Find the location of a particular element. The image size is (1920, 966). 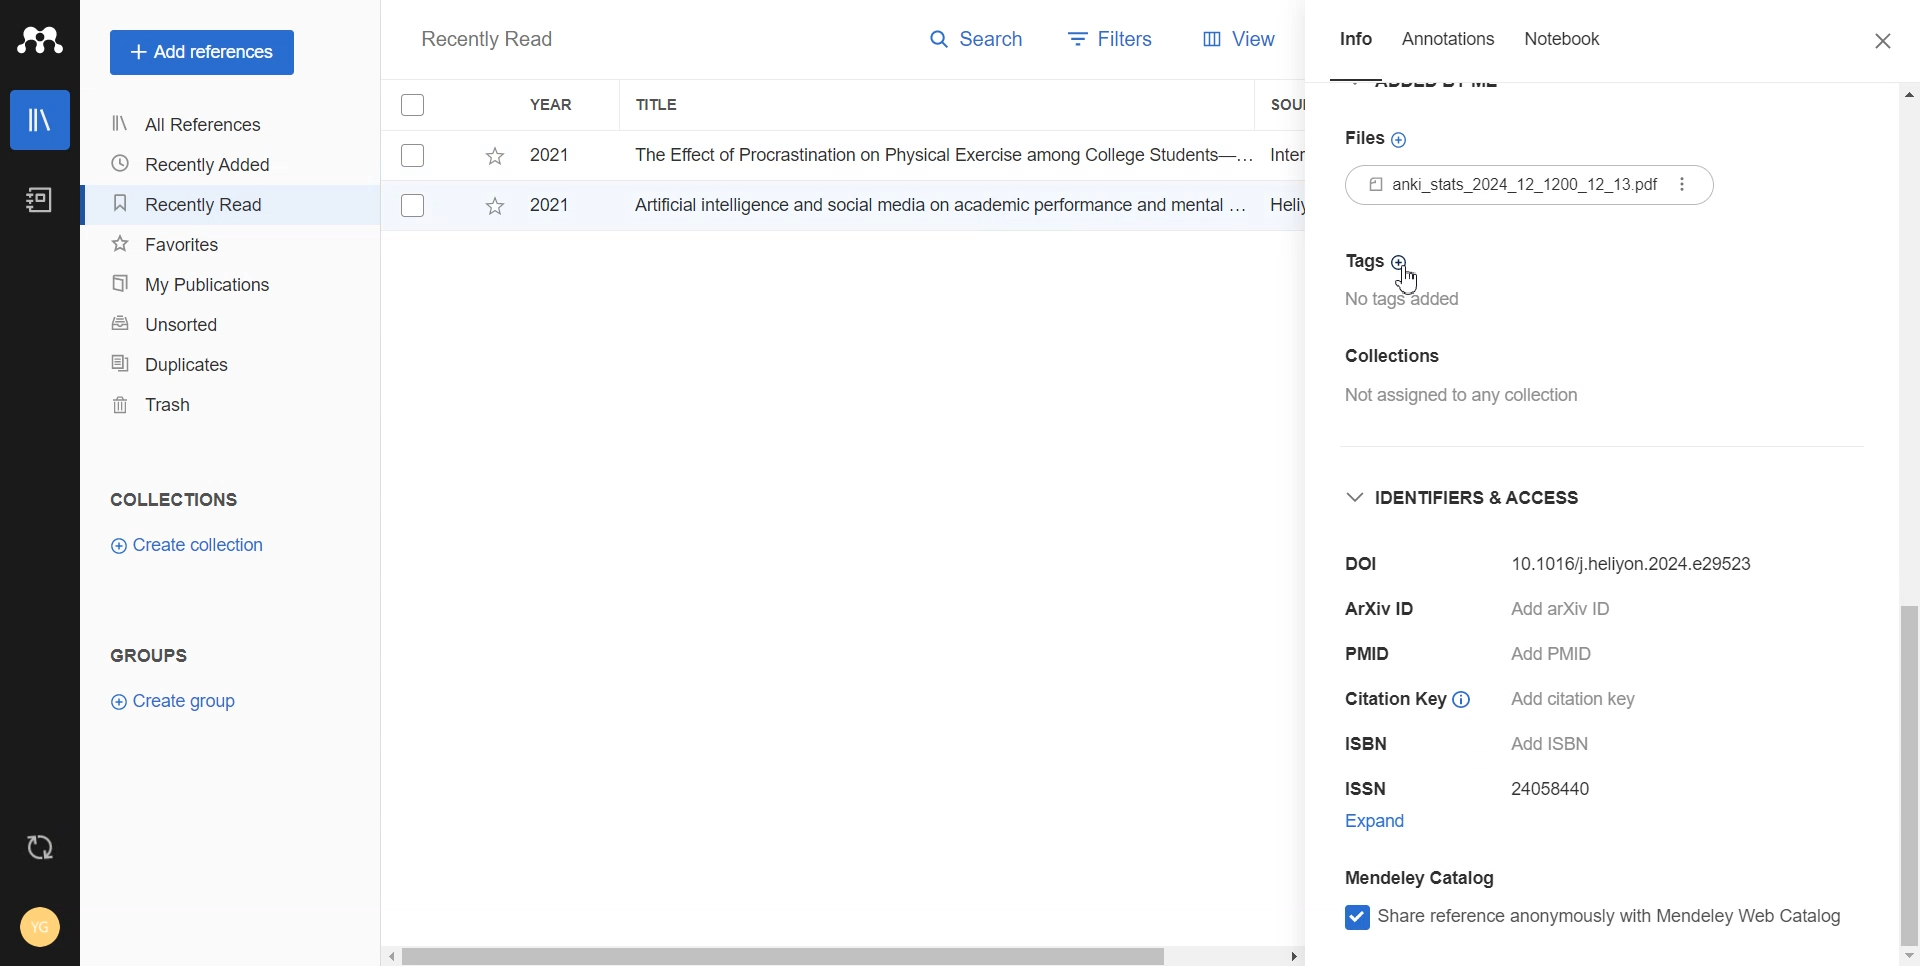

Annotations is located at coordinates (1451, 44).